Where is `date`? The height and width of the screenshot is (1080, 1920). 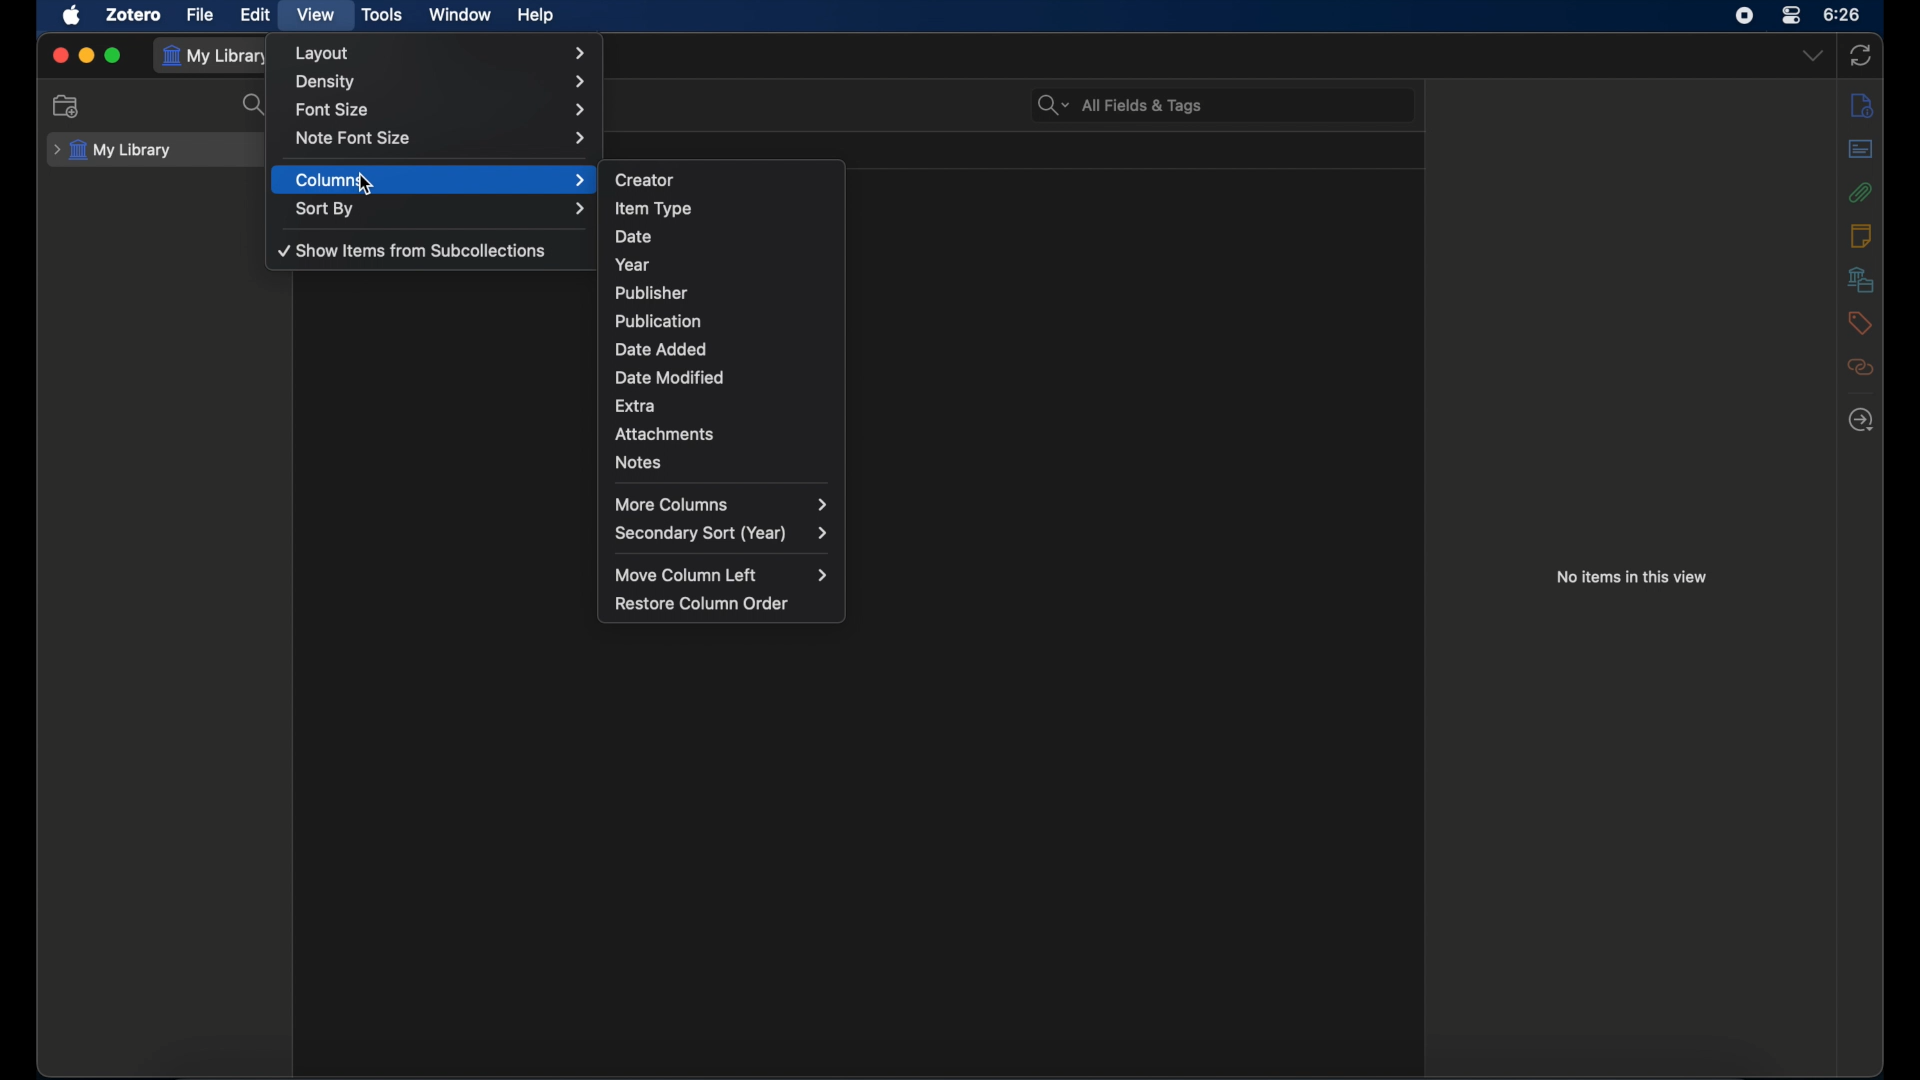 date is located at coordinates (722, 237).